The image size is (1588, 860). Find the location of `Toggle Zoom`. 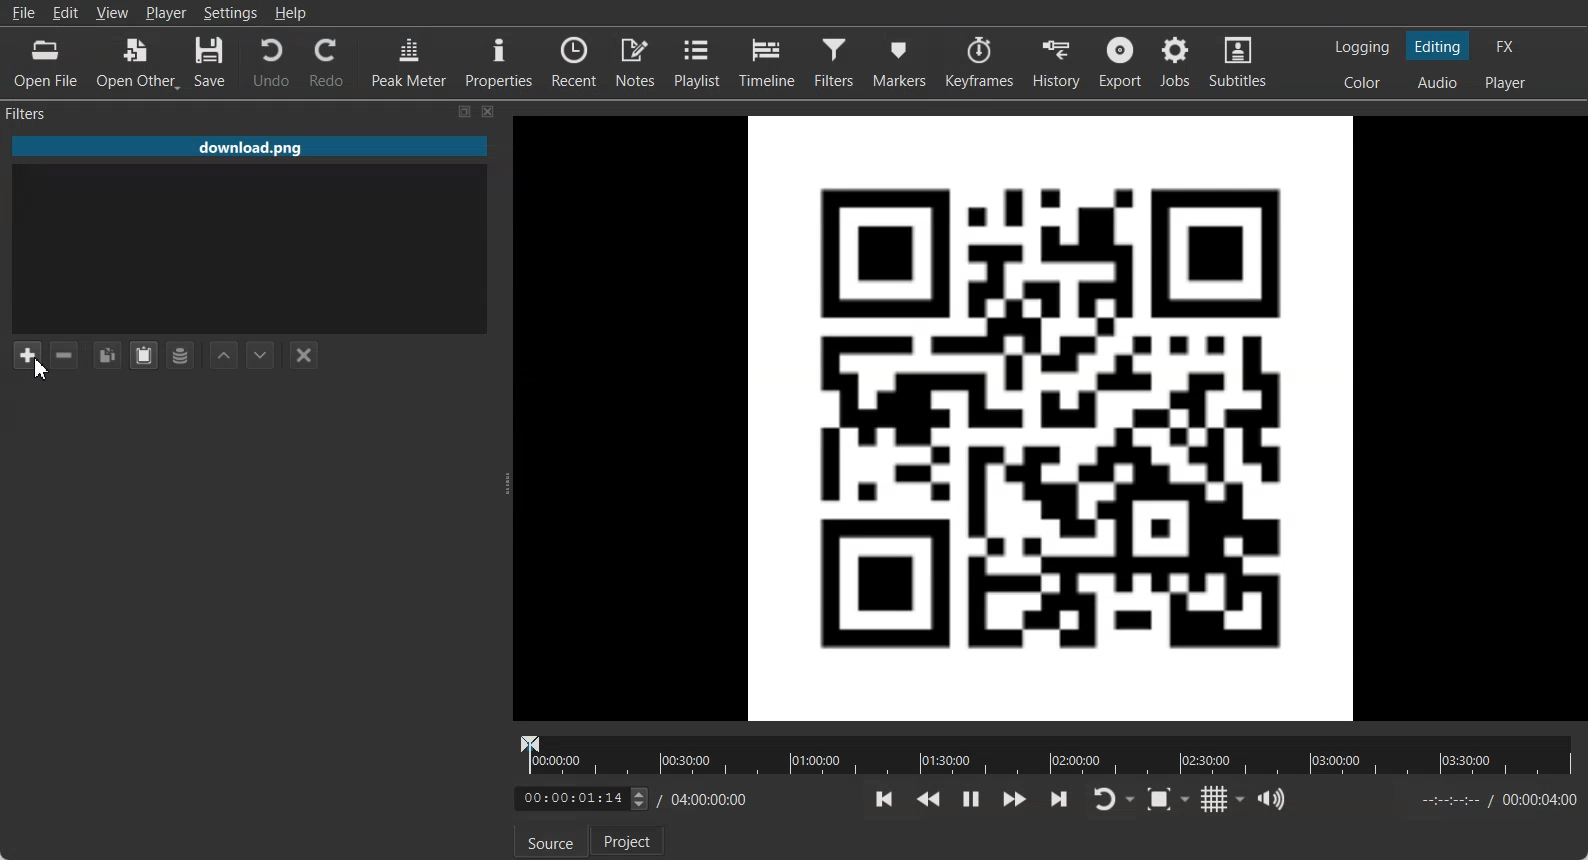

Toggle Zoom is located at coordinates (1161, 800).